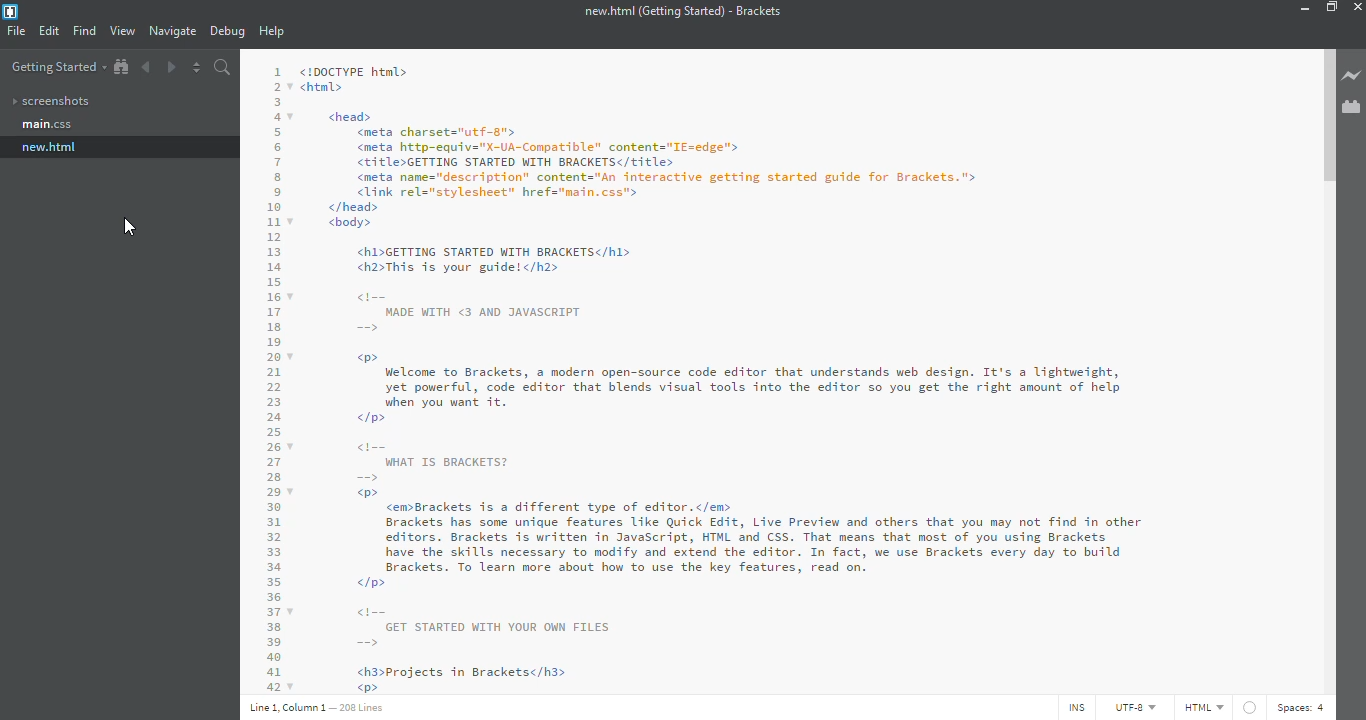  Describe the element at coordinates (1332, 7) in the screenshot. I see `maximize` at that location.